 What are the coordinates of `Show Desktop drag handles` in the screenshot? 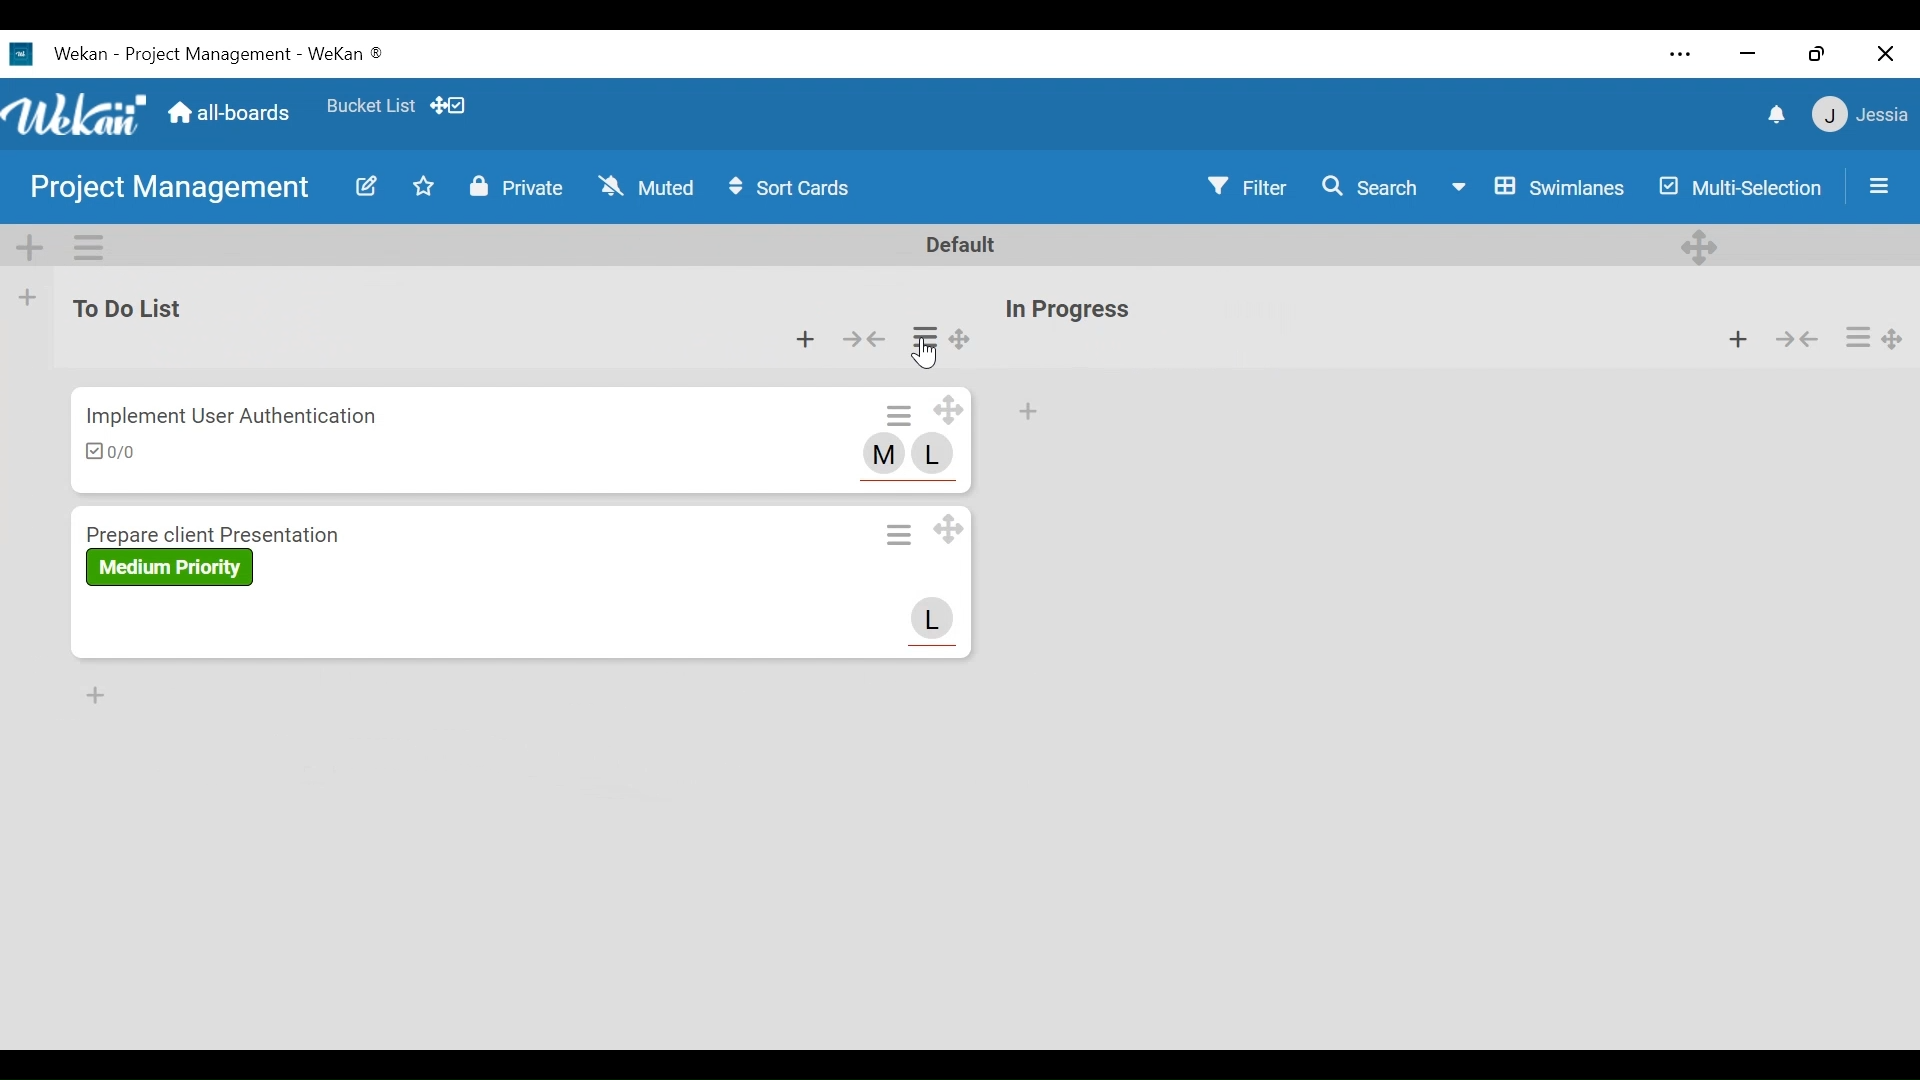 It's located at (447, 106).